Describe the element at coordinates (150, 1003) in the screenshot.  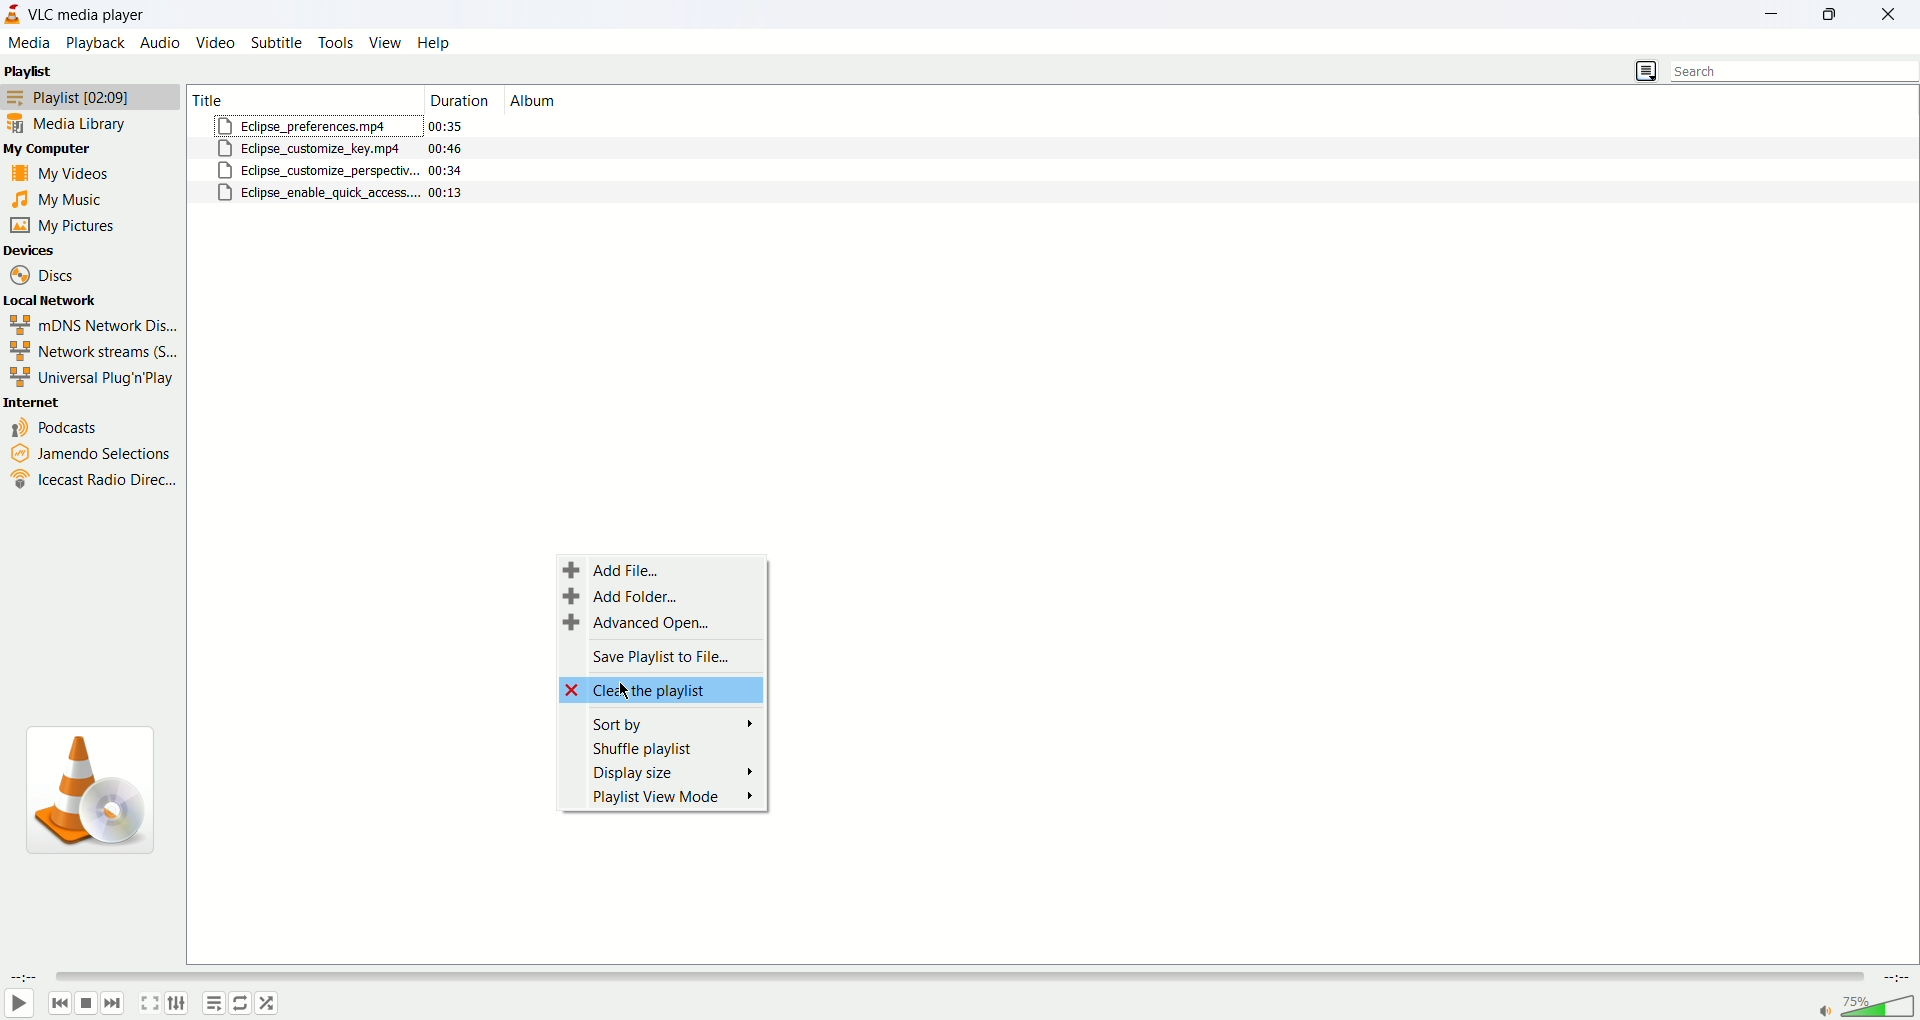
I see `toggle fullscreen` at that location.